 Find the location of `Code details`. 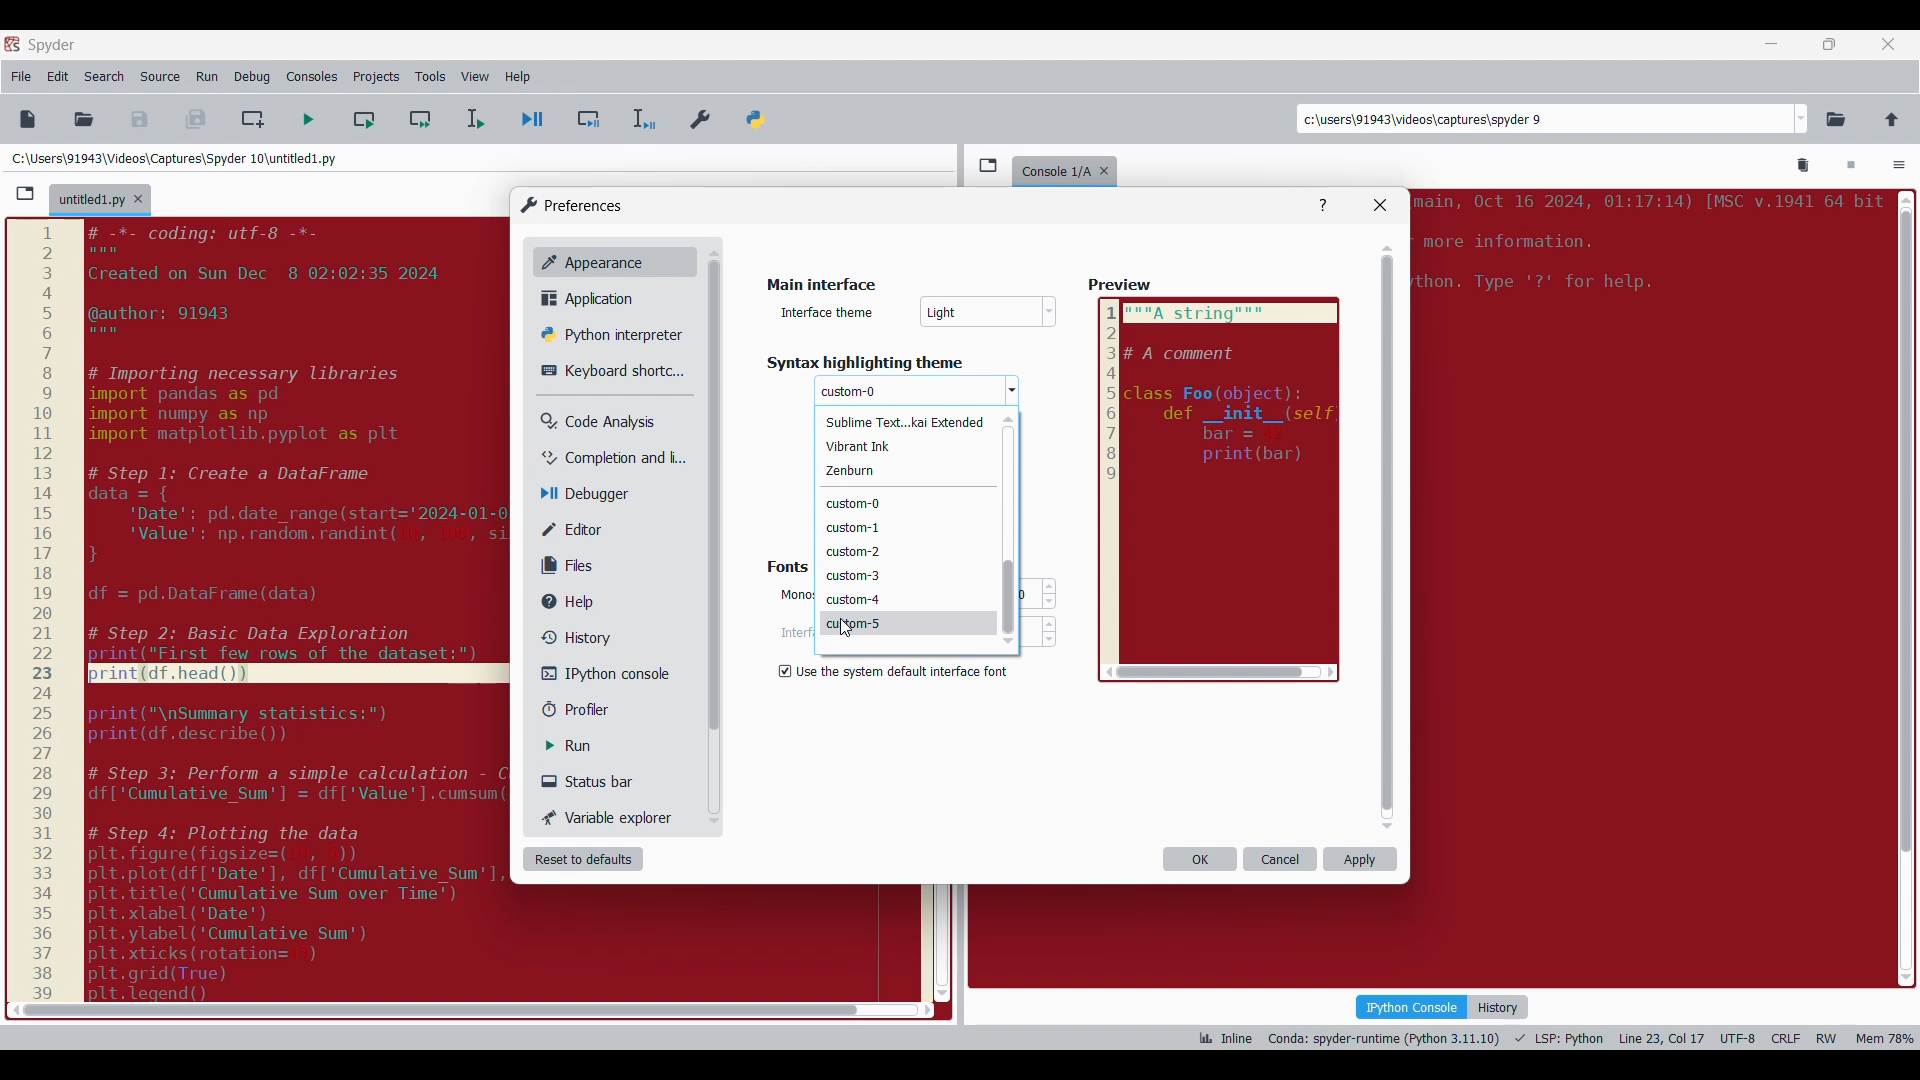

Code details is located at coordinates (1554, 1038).